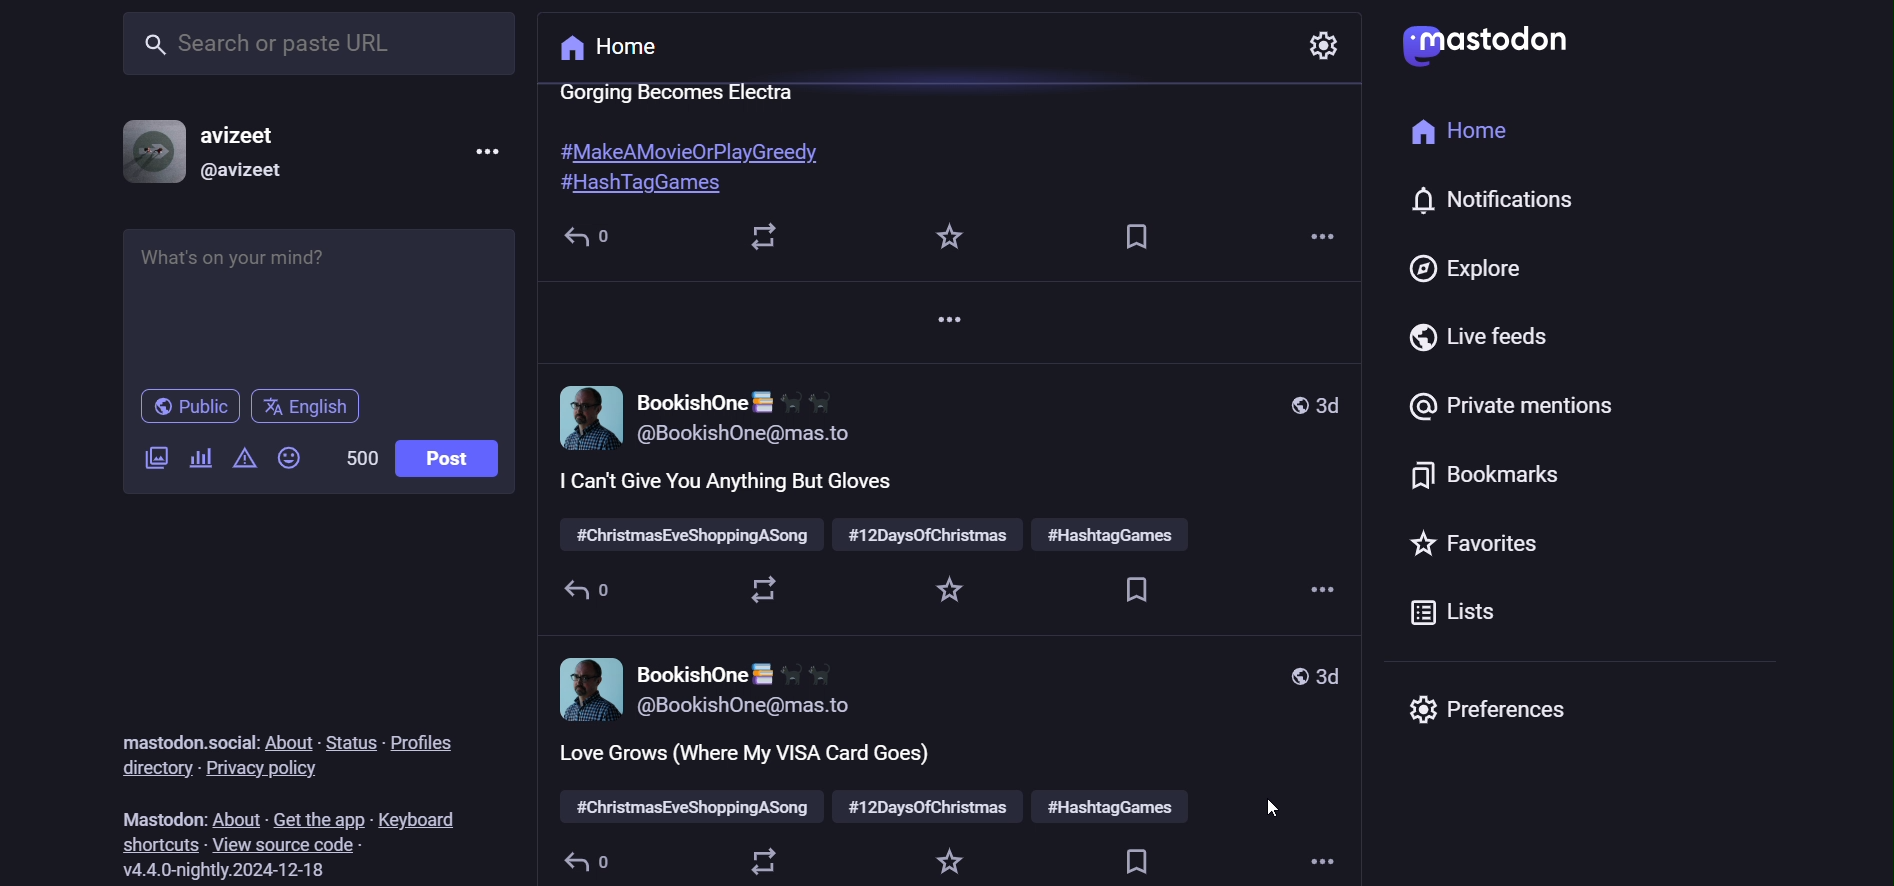  Describe the element at coordinates (687, 809) in the screenshot. I see `#ChristmasEveShoppingASong` at that location.